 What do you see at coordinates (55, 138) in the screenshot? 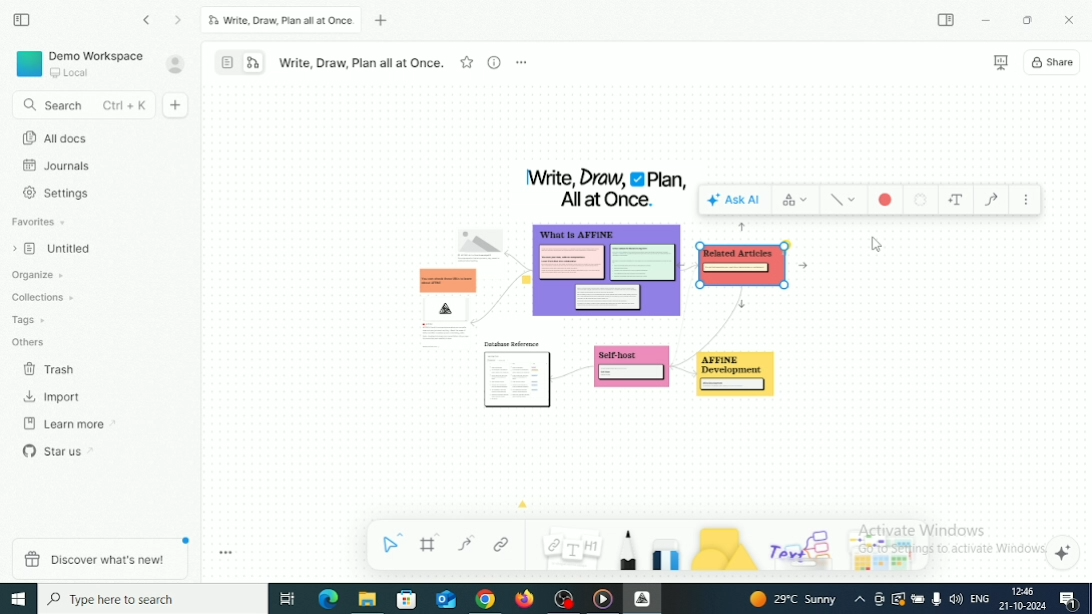
I see `All docs` at bounding box center [55, 138].